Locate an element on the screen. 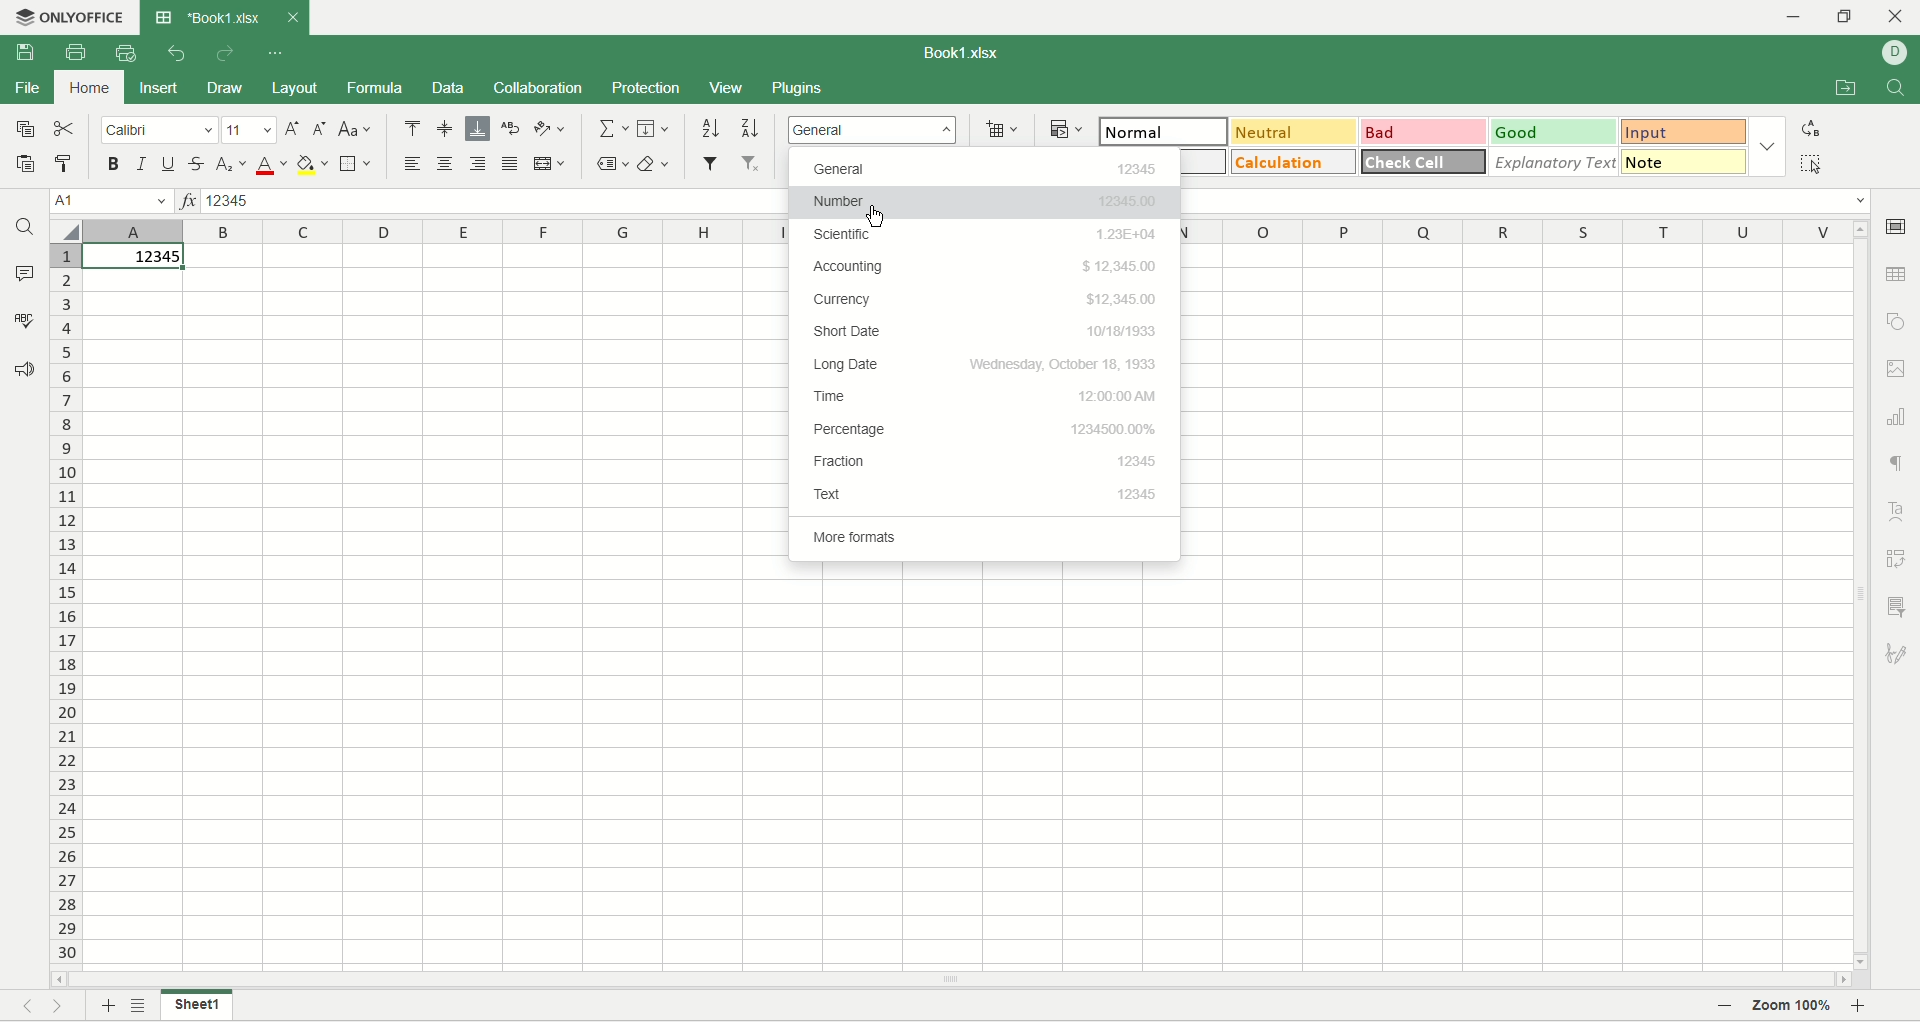 The width and height of the screenshot is (1920, 1022). home is located at coordinates (87, 89).